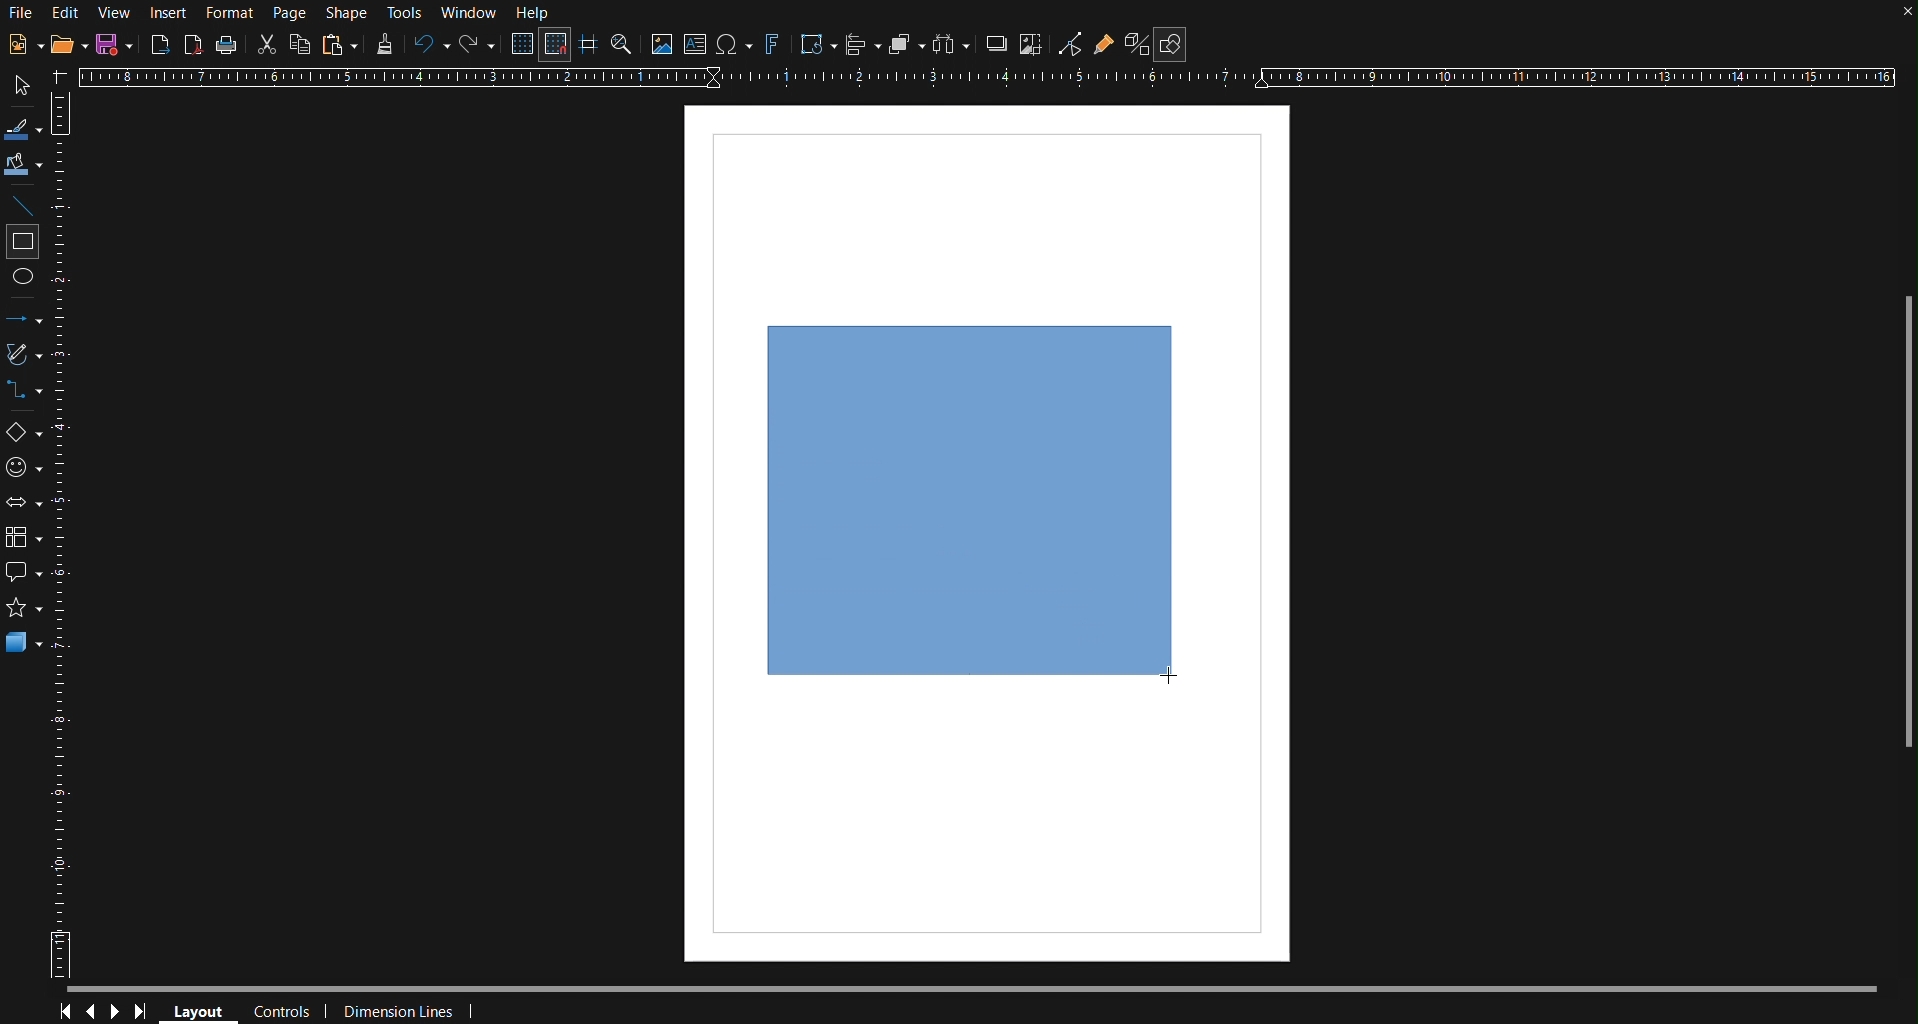 Image resolution: width=1918 pixels, height=1024 pixels. I want to click on Display Grid, so click(524, 43).